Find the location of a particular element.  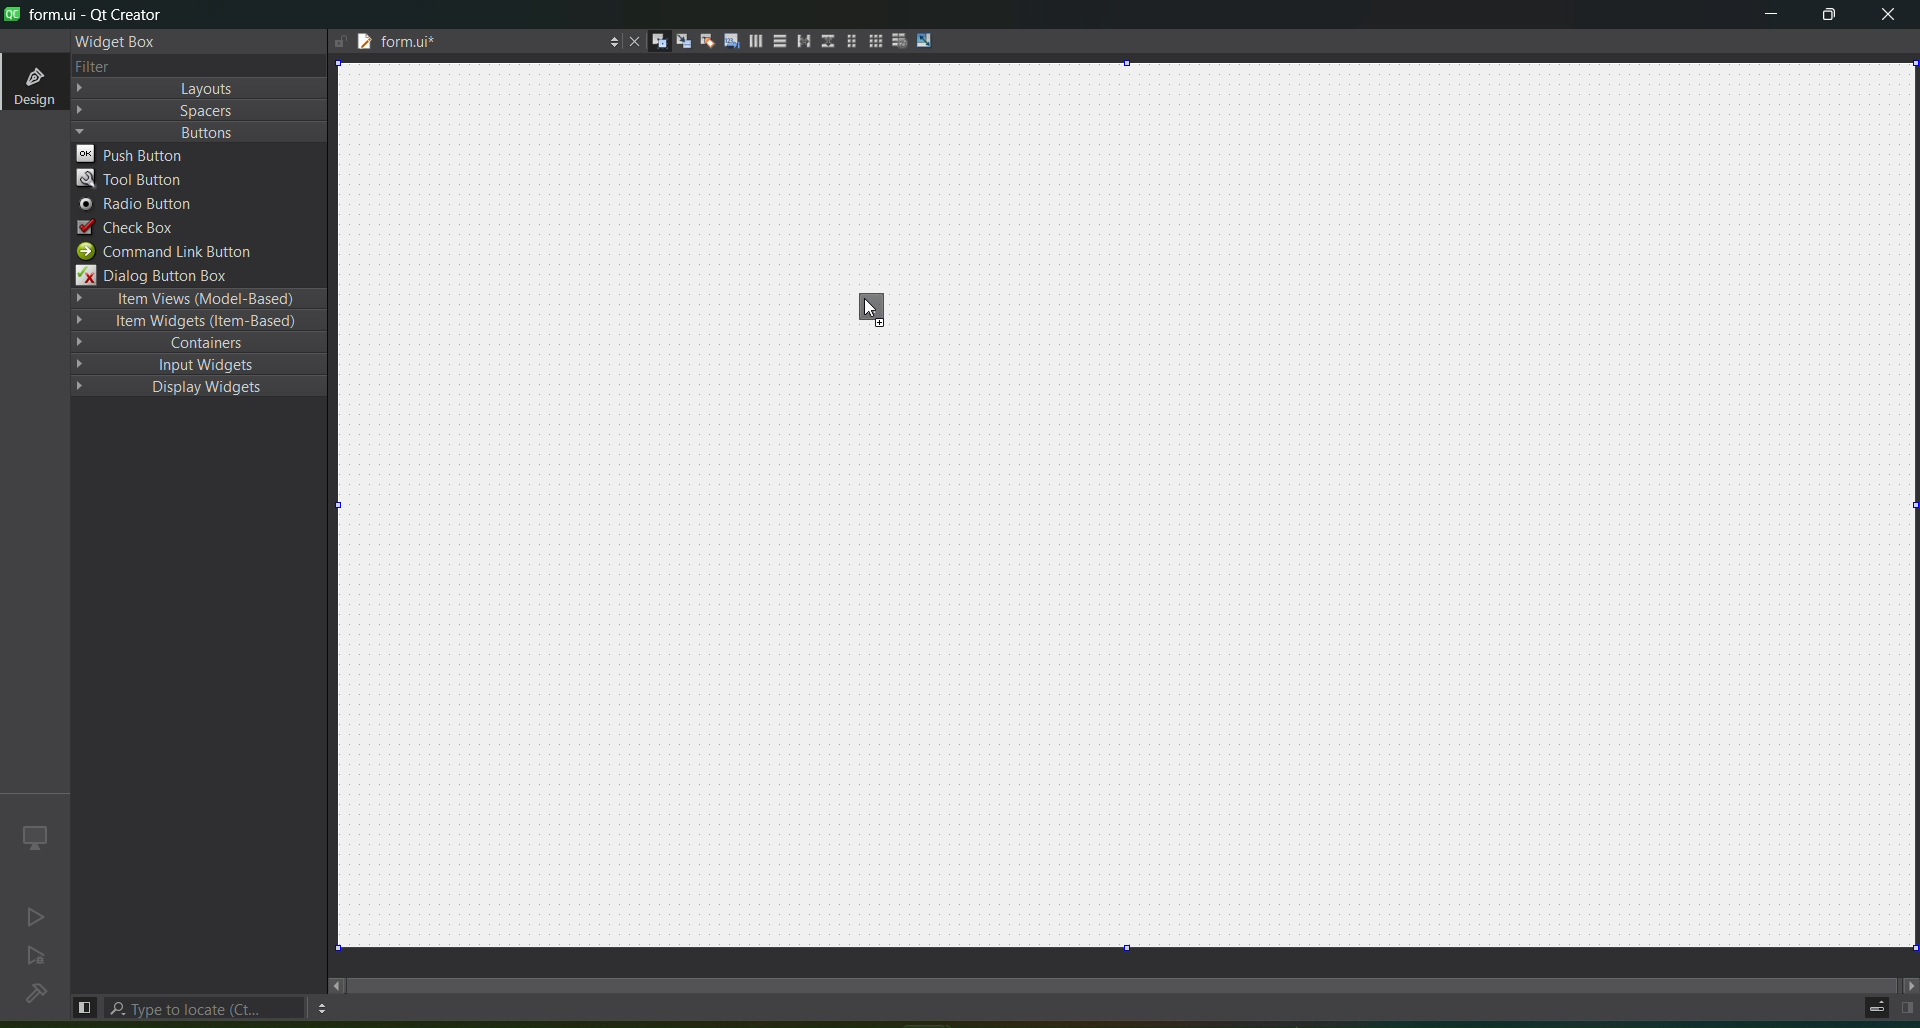

Display Widgets is located at coordinates (204, 394).